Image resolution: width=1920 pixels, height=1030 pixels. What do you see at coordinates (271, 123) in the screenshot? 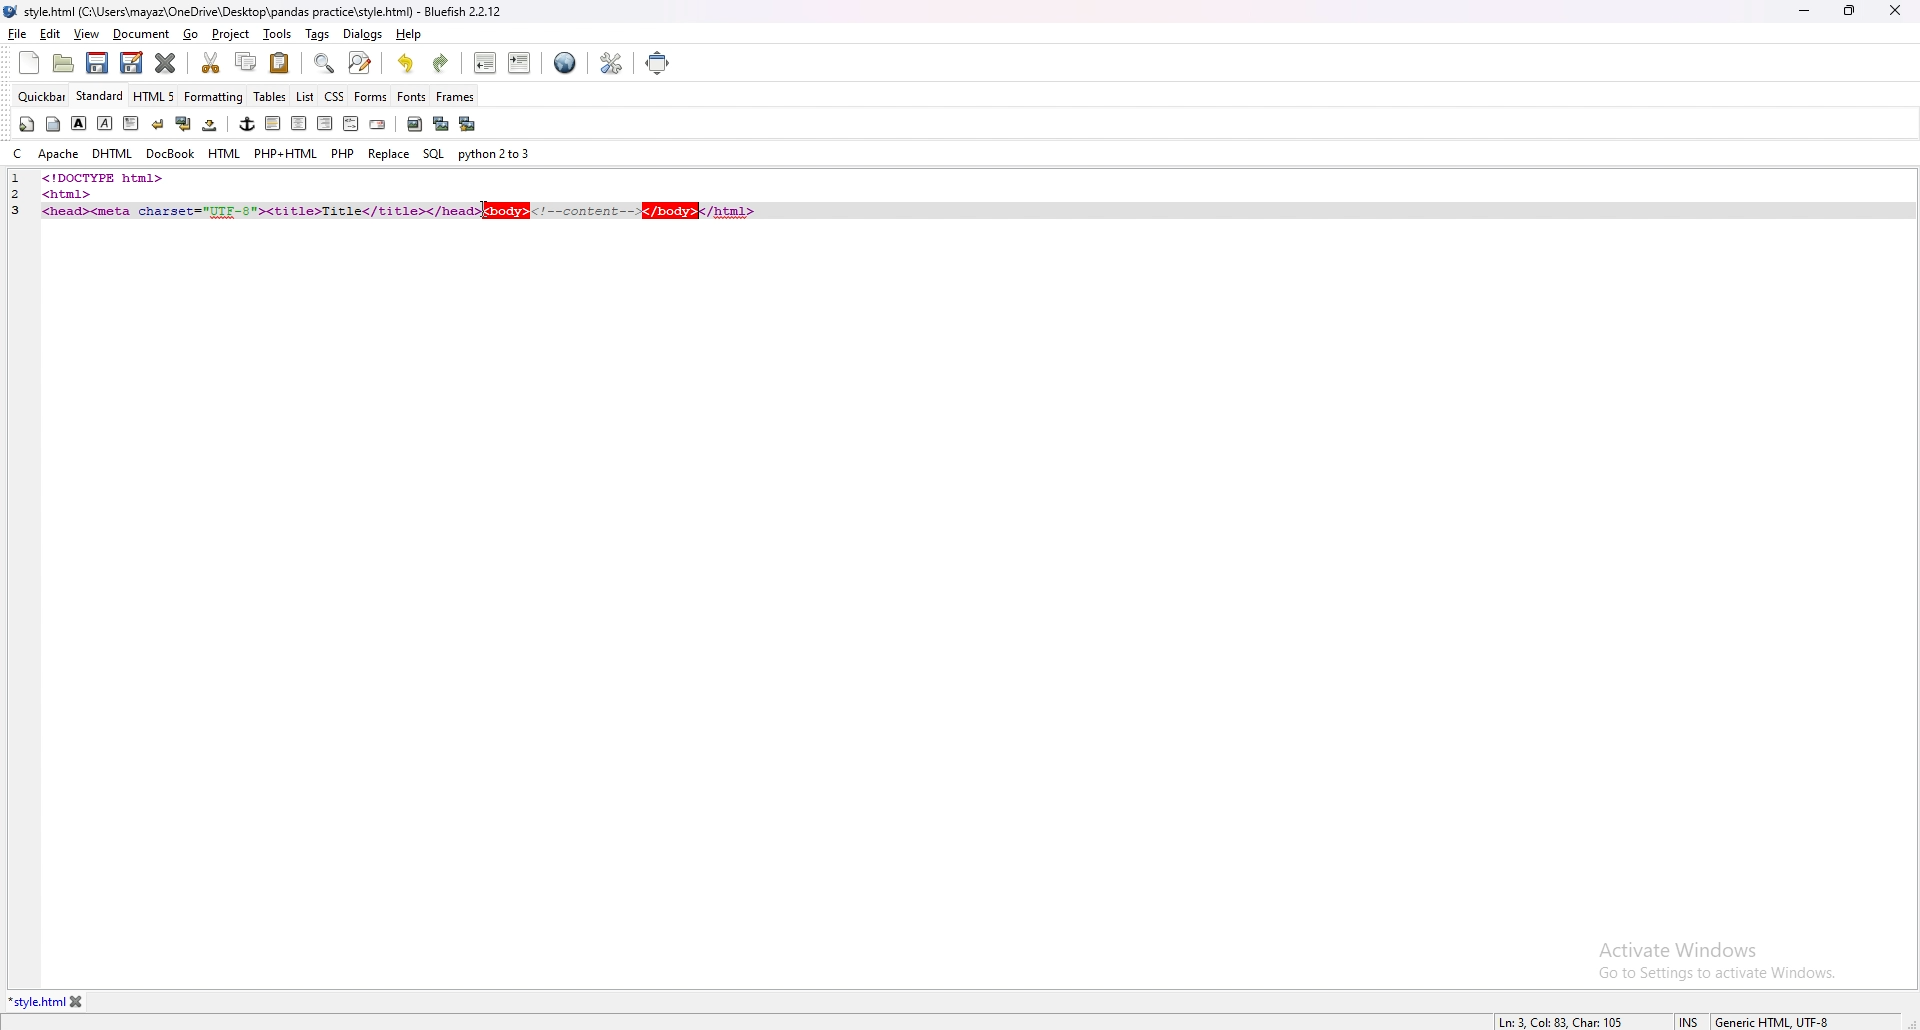
I see `left indent` at bounding box center [271, 123].